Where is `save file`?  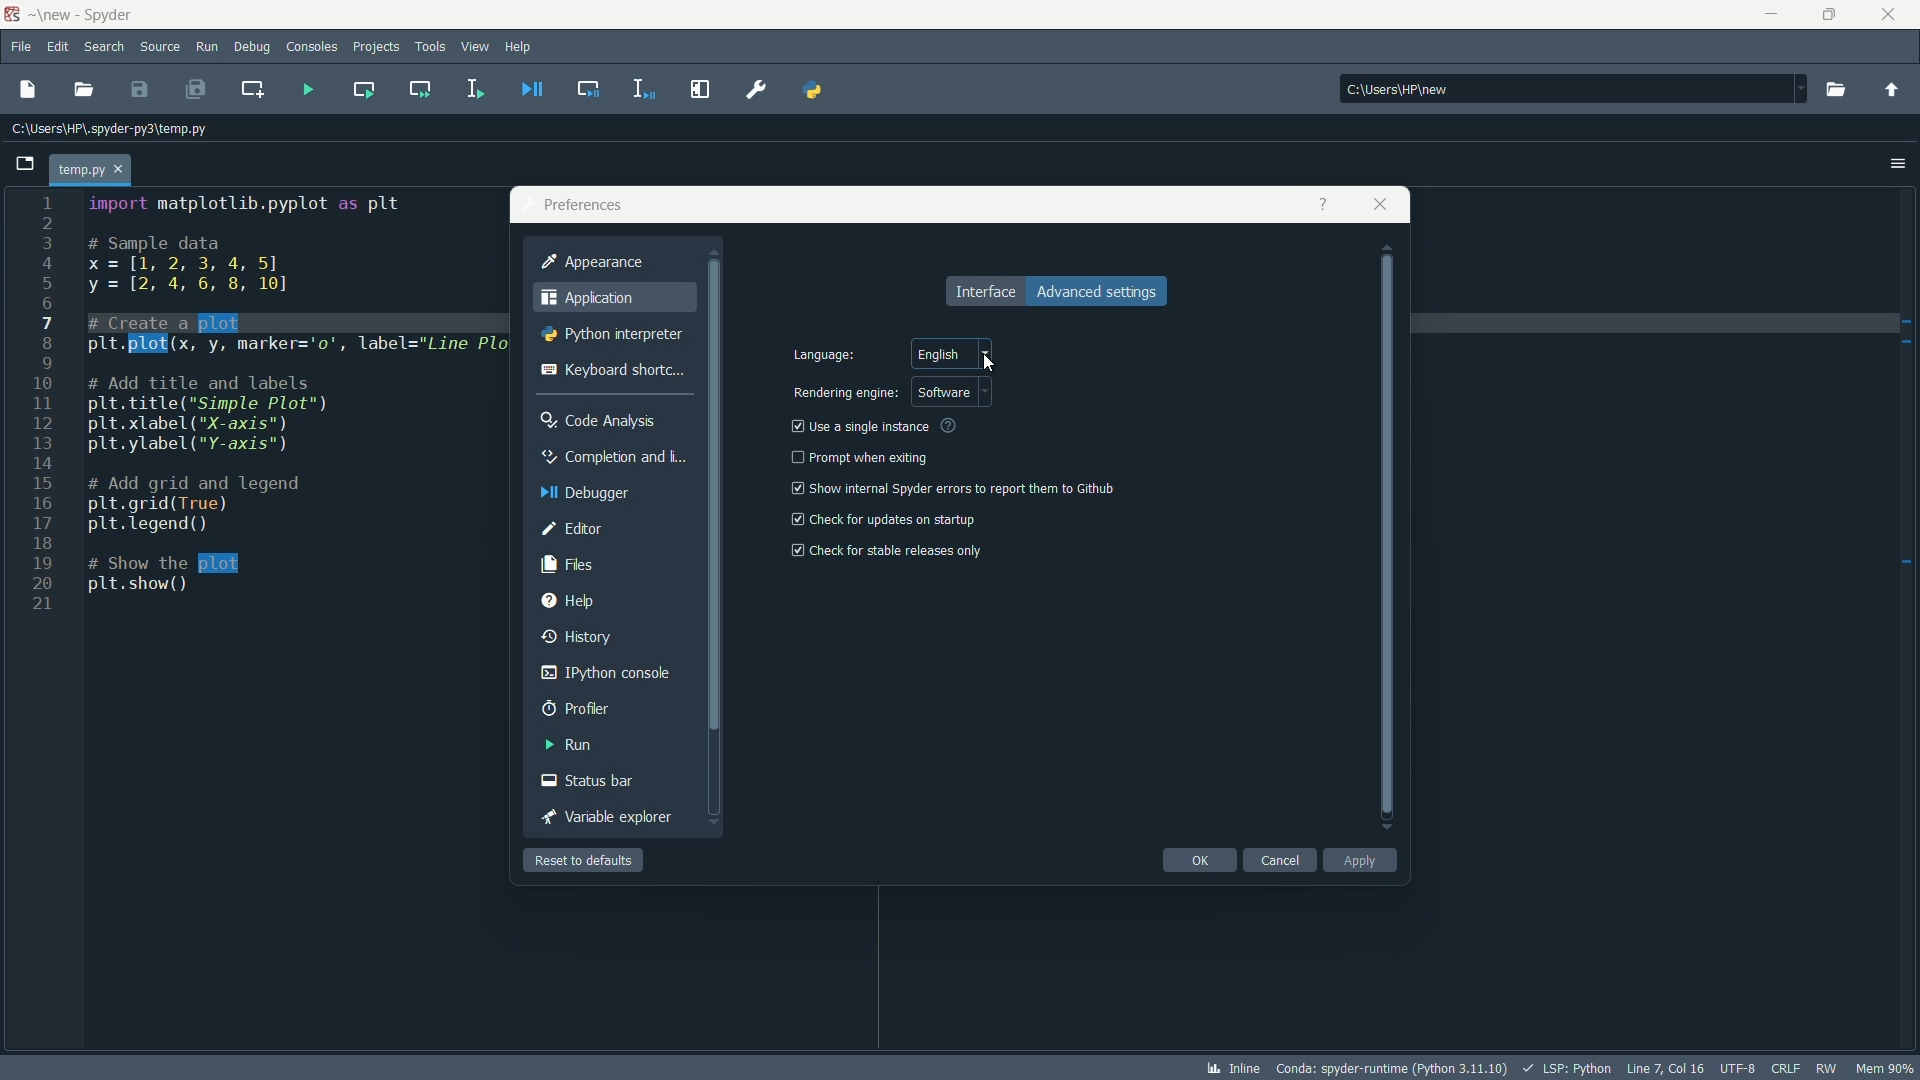
save file is located at coordinates (140, 90).